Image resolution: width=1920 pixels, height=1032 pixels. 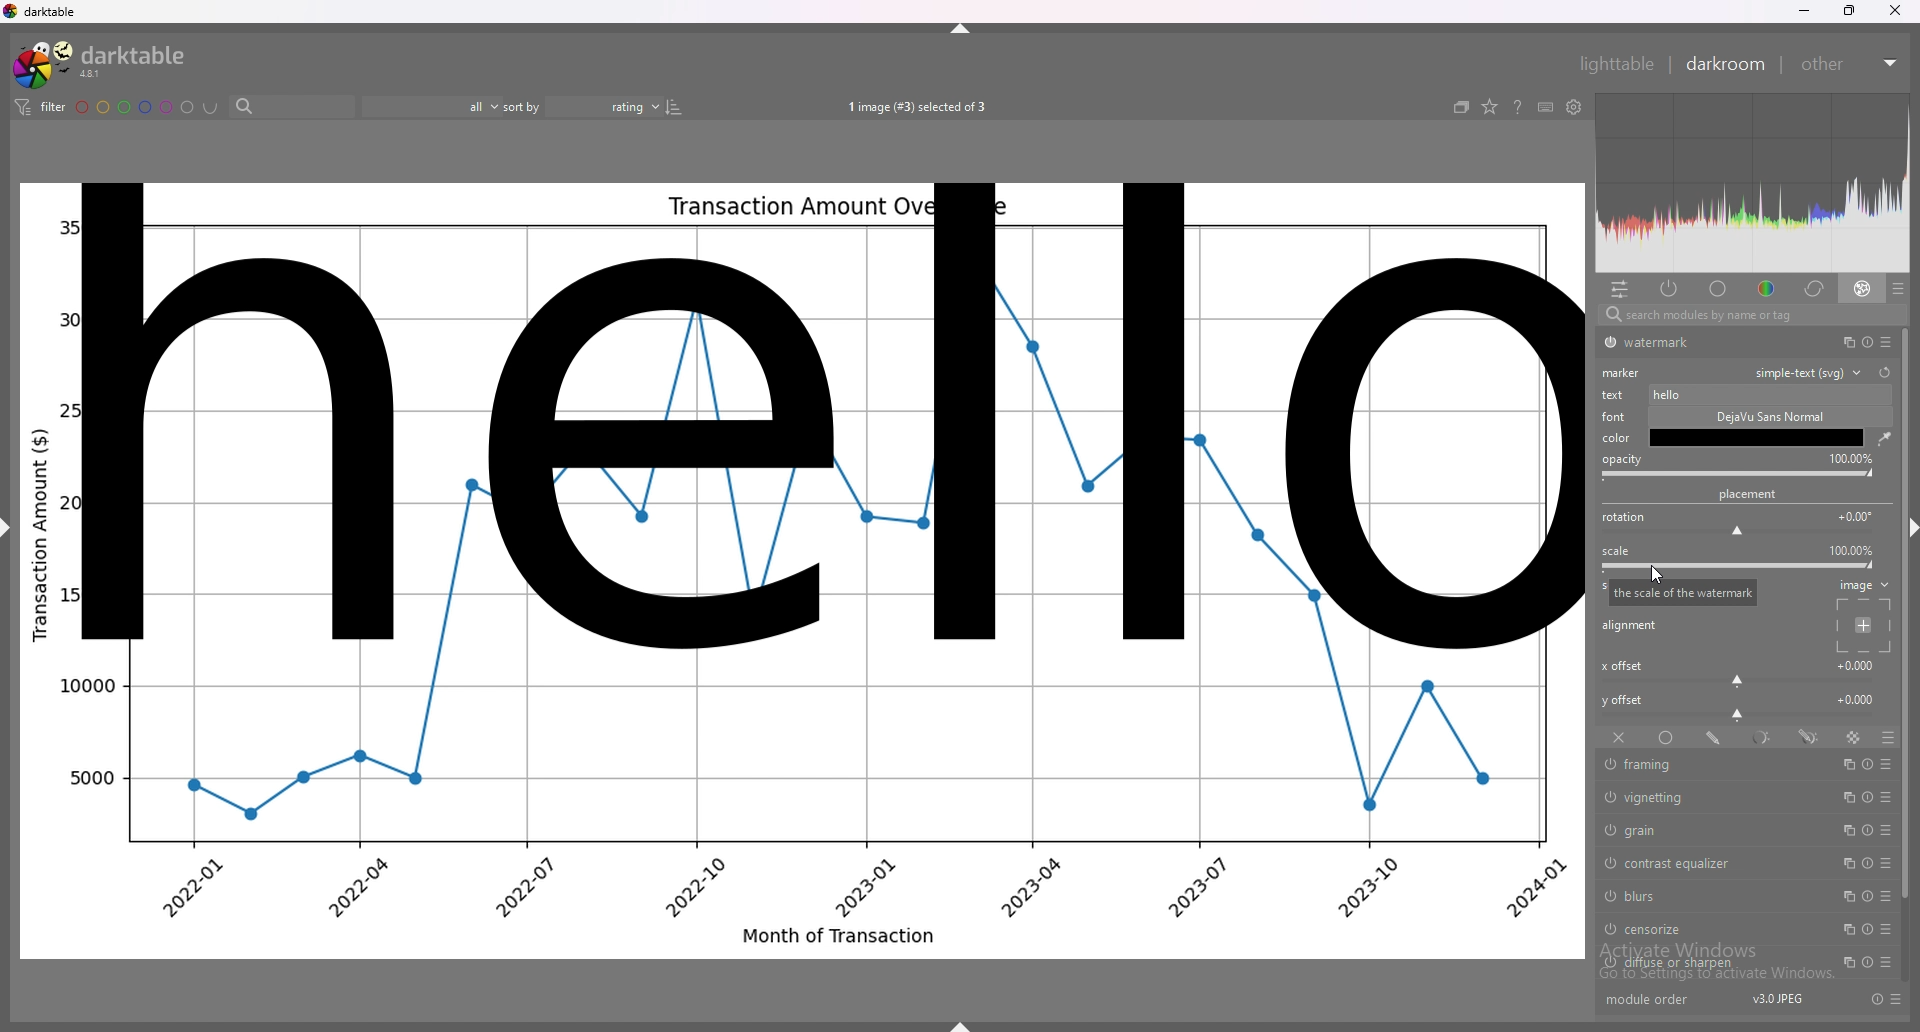 What do you see at coordinates (1863, 961) in the screenshot?
I see `reset` at bounding box center [1863, 961].